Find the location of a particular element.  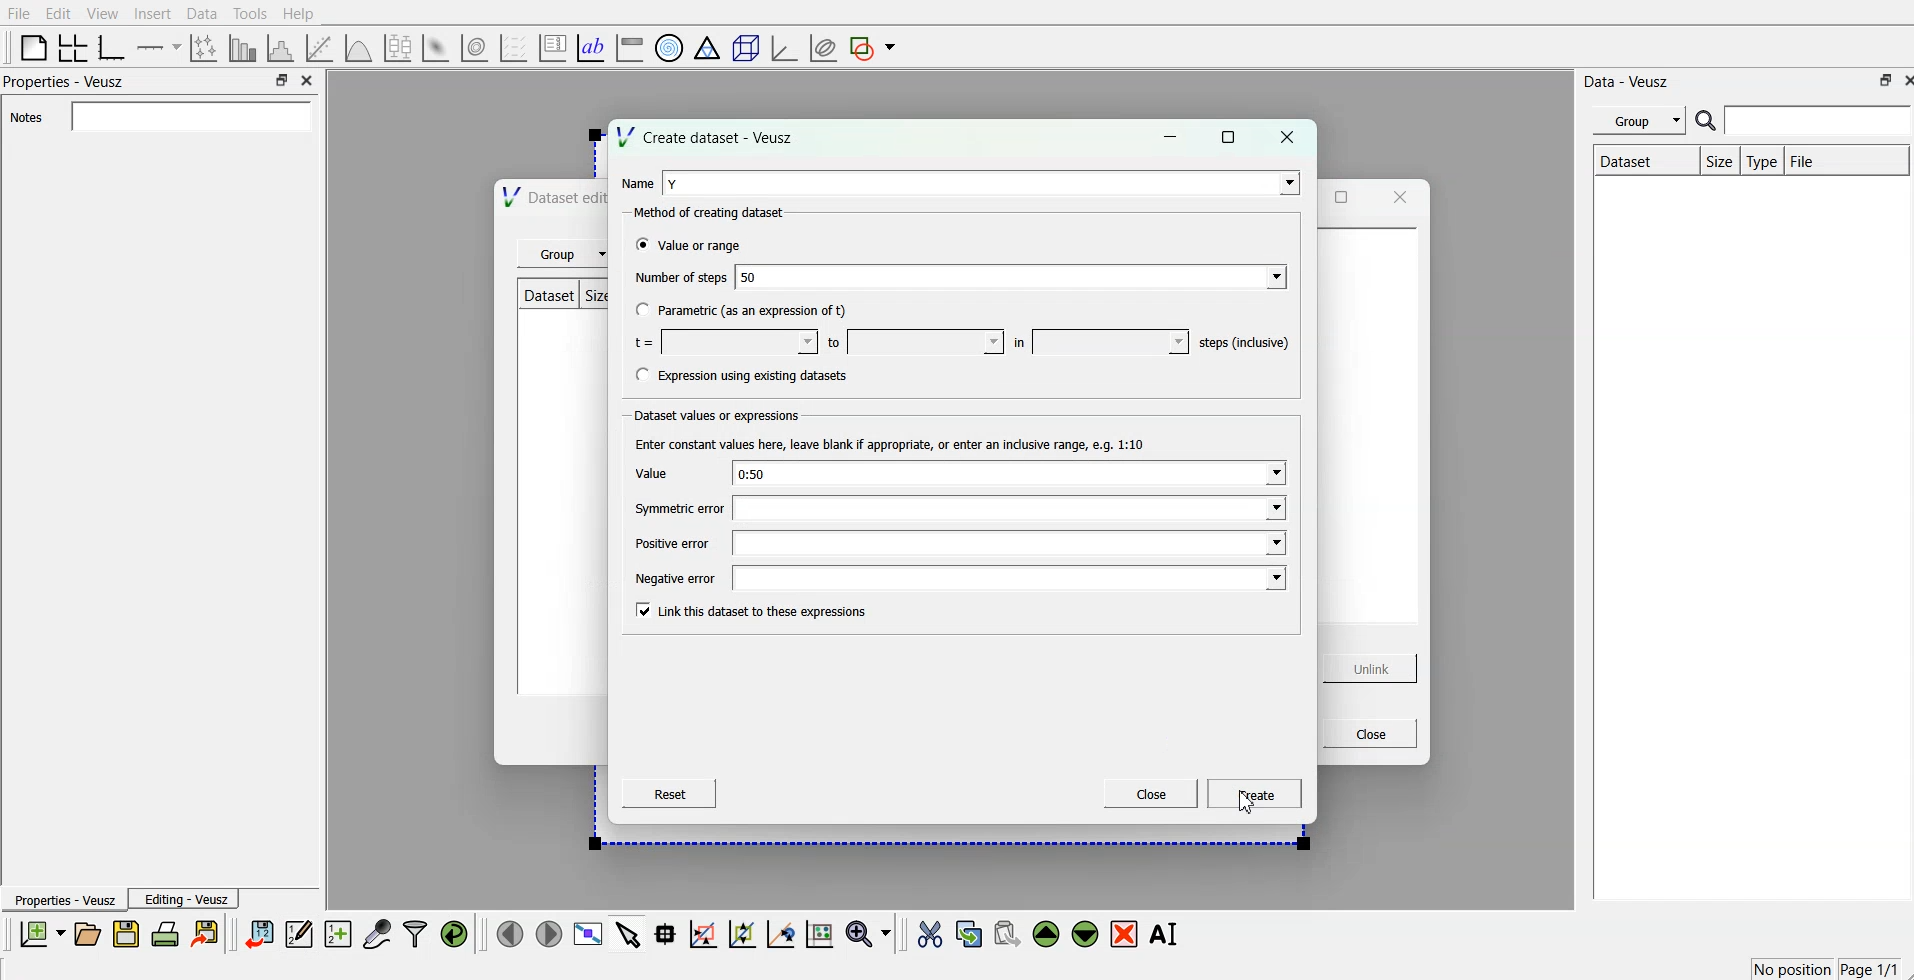

recenter graph axes is located at coordinates (780, 934).